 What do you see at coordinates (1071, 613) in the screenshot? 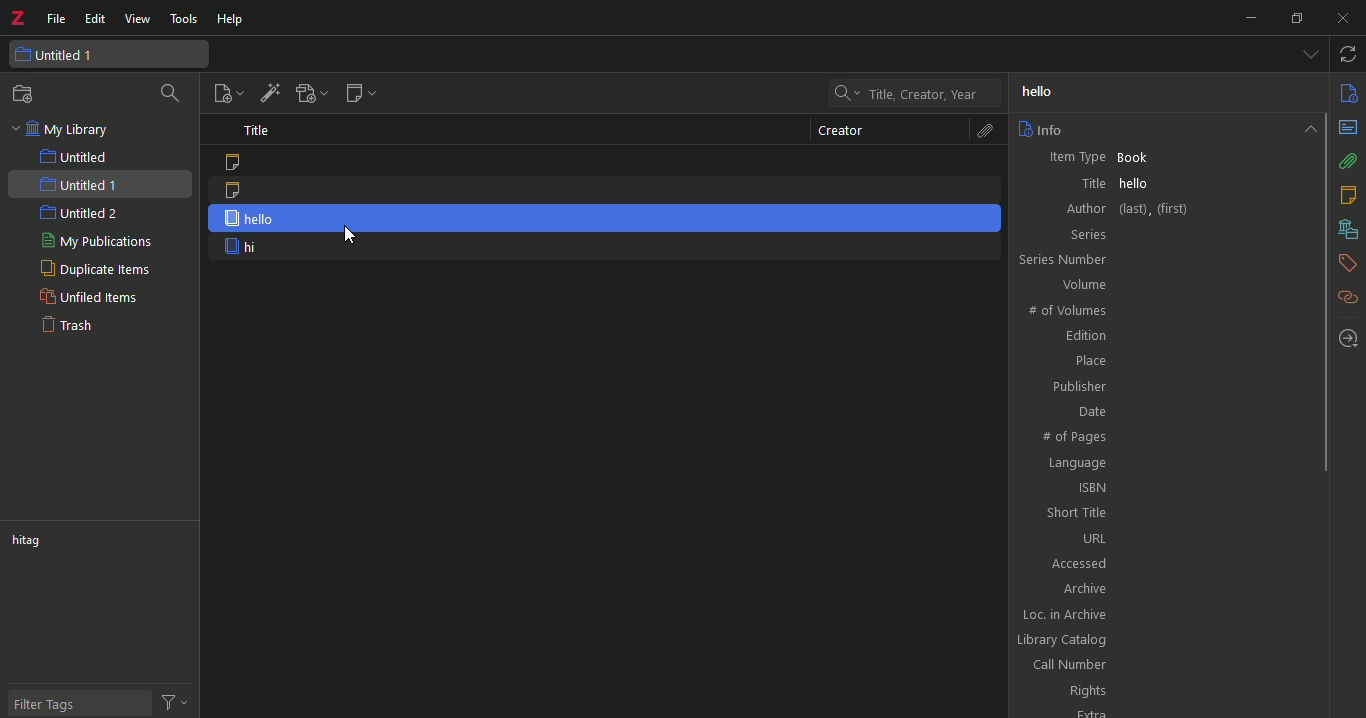
I see `loc. in archive` at bounding box center [1071, 613].